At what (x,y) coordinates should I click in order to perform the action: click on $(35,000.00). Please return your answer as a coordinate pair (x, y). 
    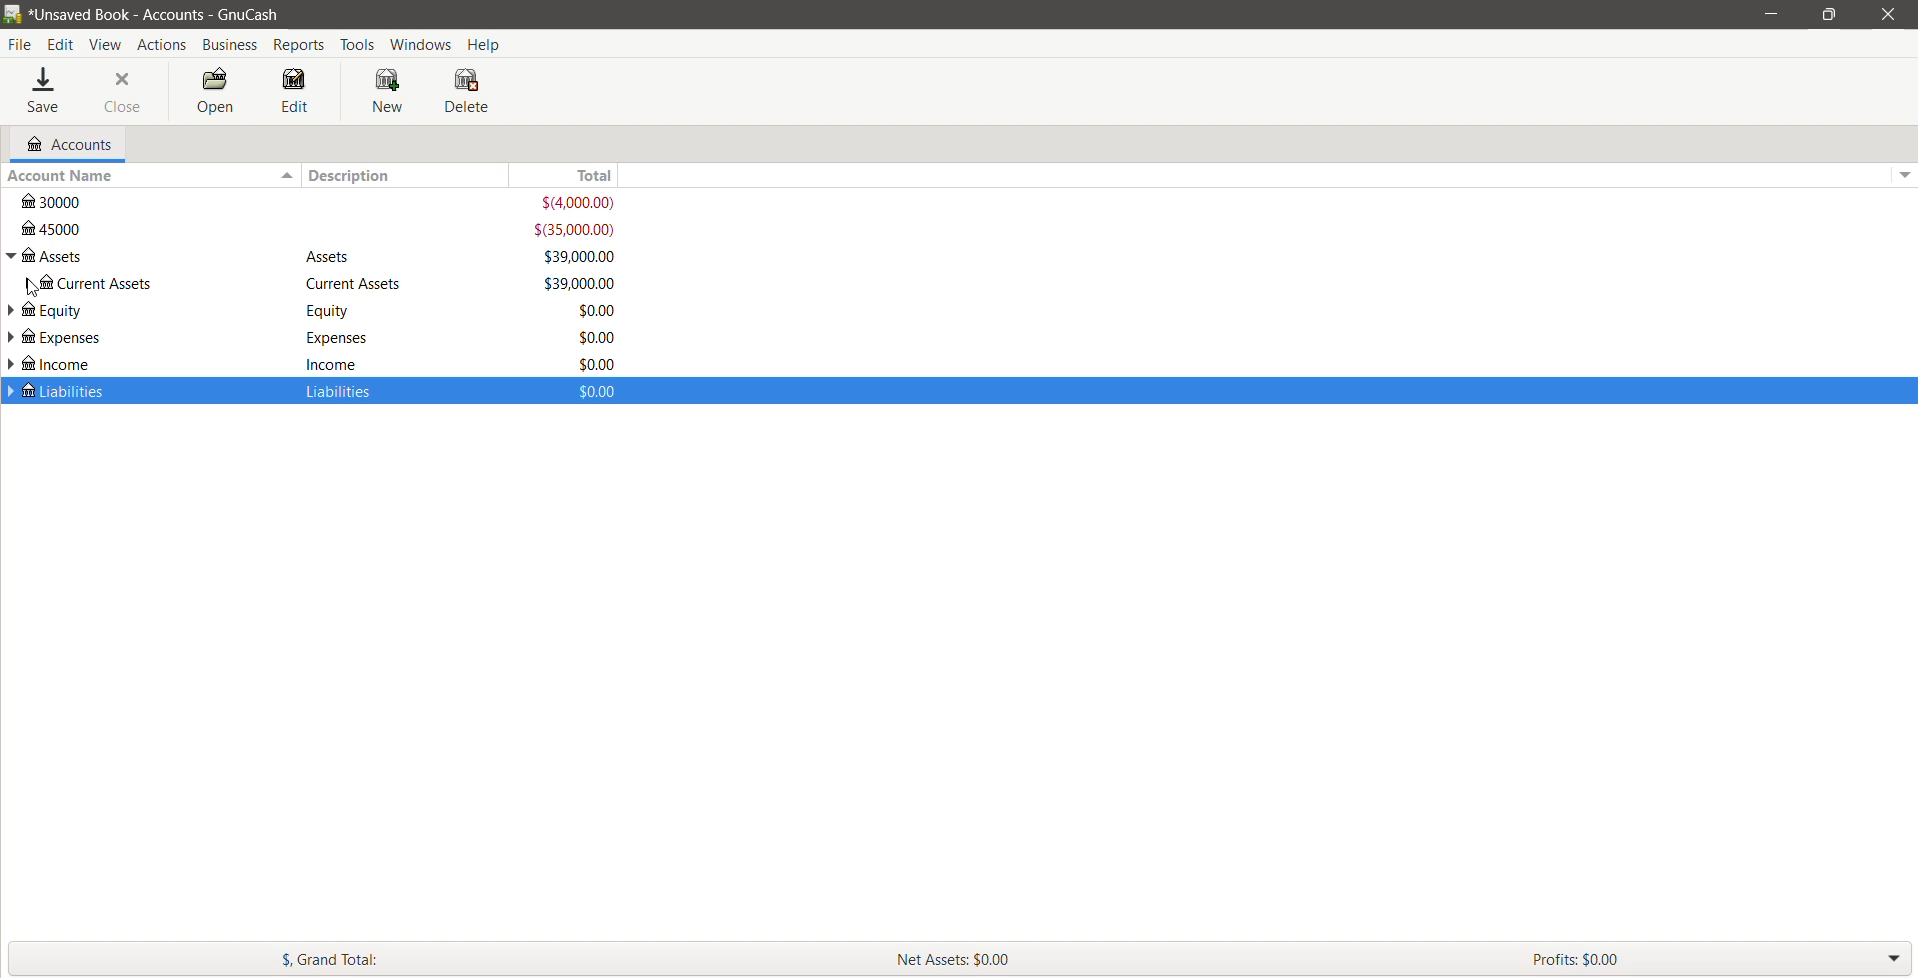
    Looking at the image, I should click on (573, 230).